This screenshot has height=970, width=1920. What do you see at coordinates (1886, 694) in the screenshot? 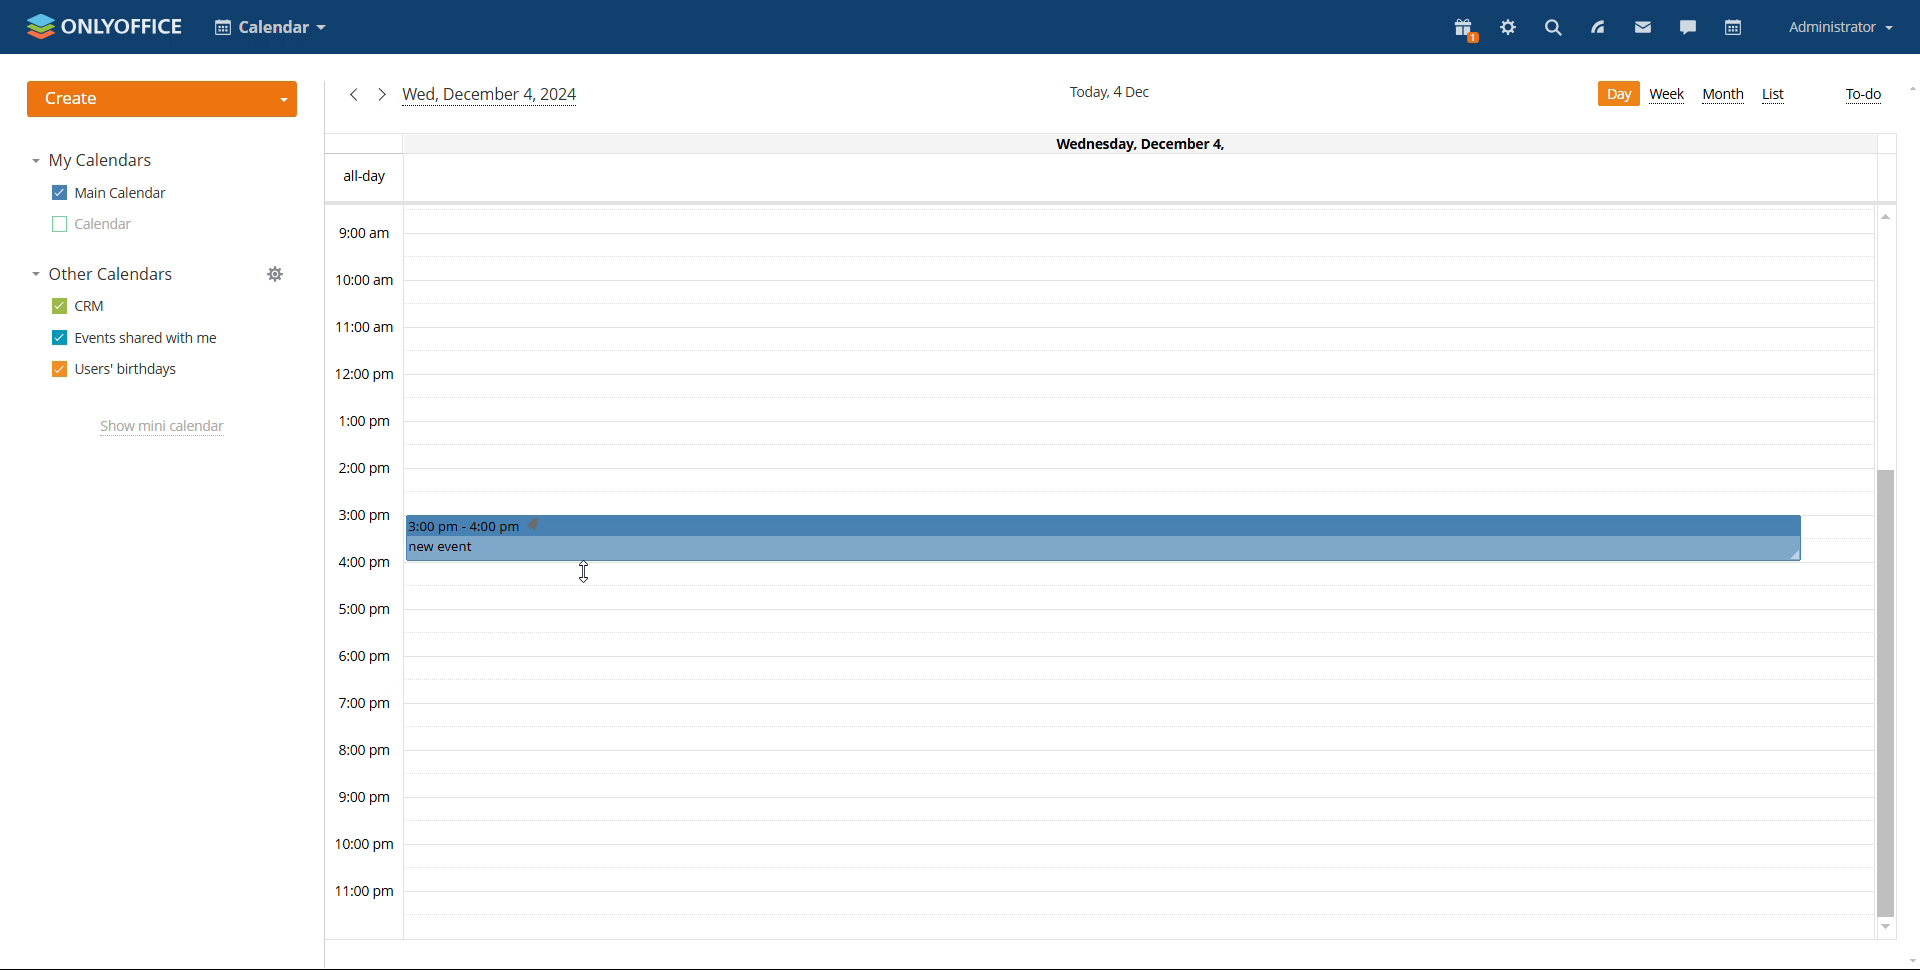
I see `scrollbar` at bounding box center [1886, 694].